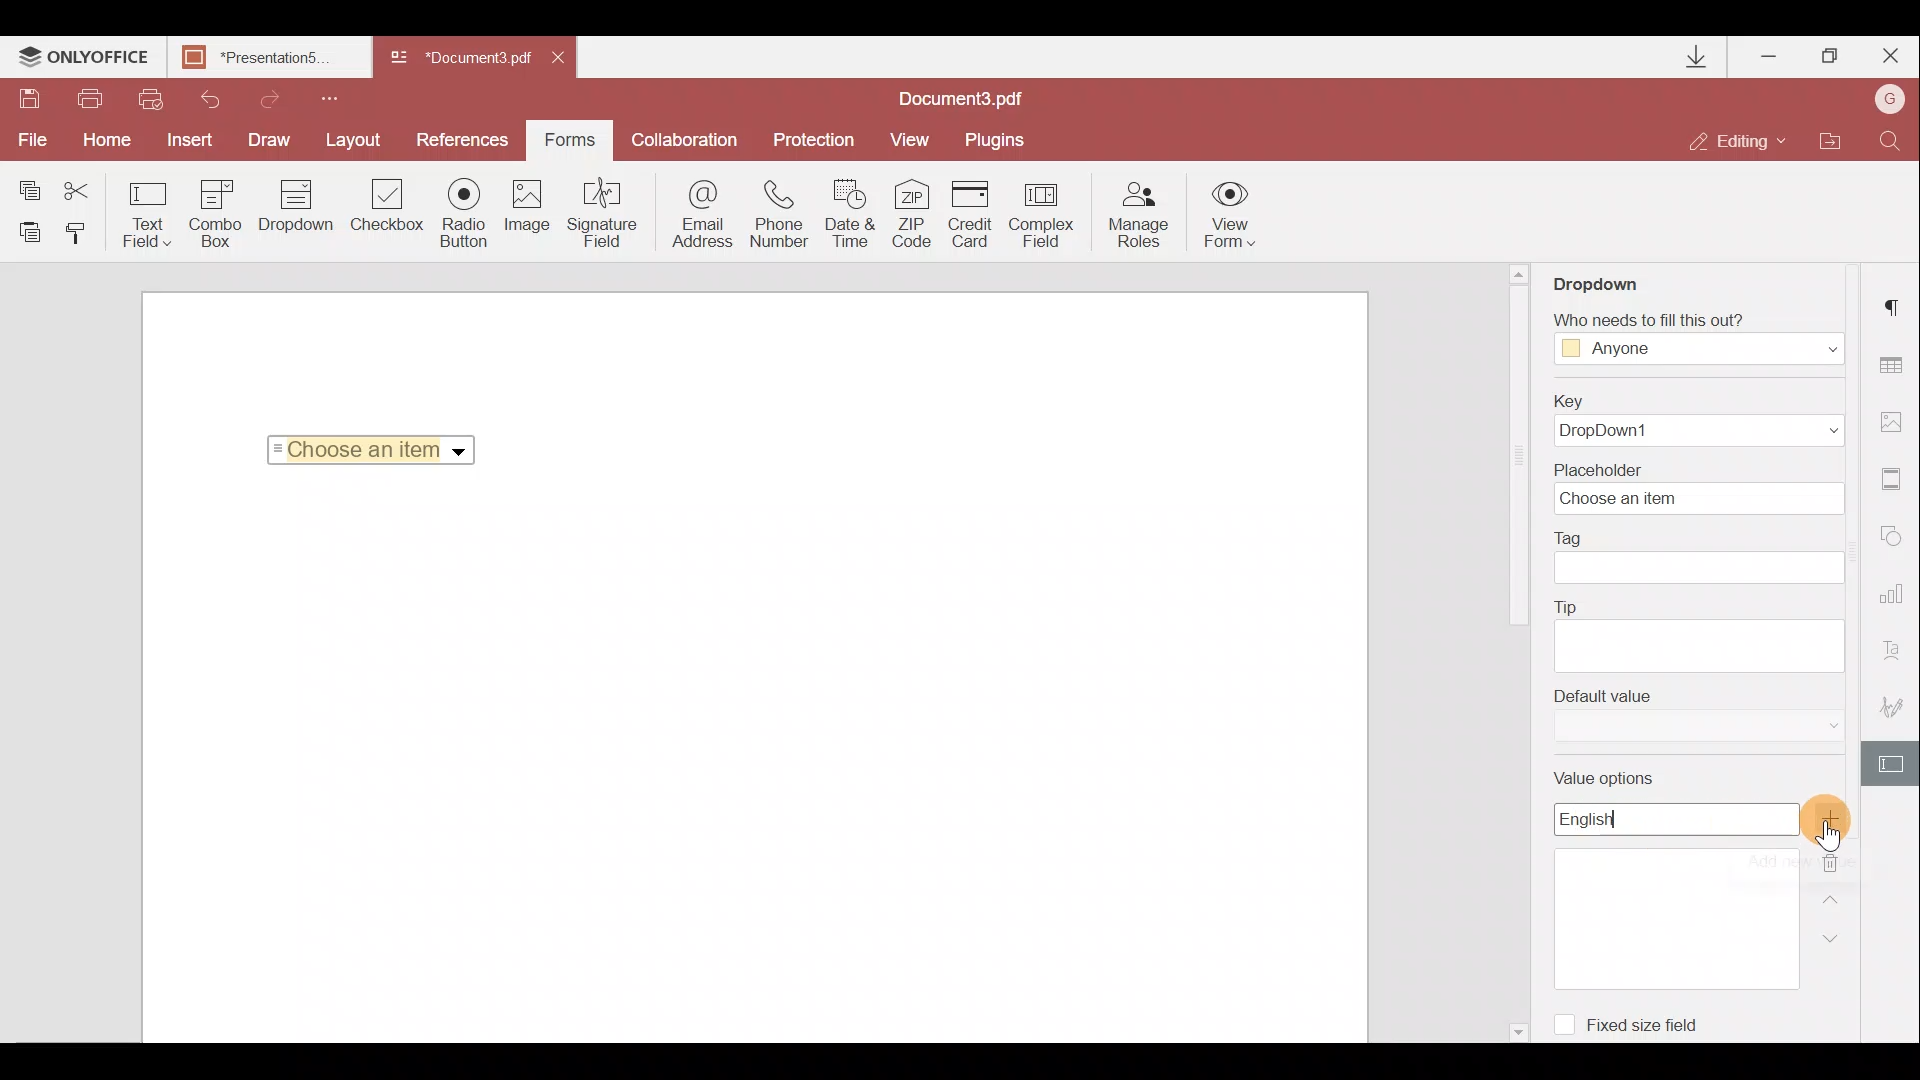 This screenshot has height=1080, width=1920. What do you see at coordinates (28, 101) in the screenshot?
I see `Save` at bounding box center [28, 101].